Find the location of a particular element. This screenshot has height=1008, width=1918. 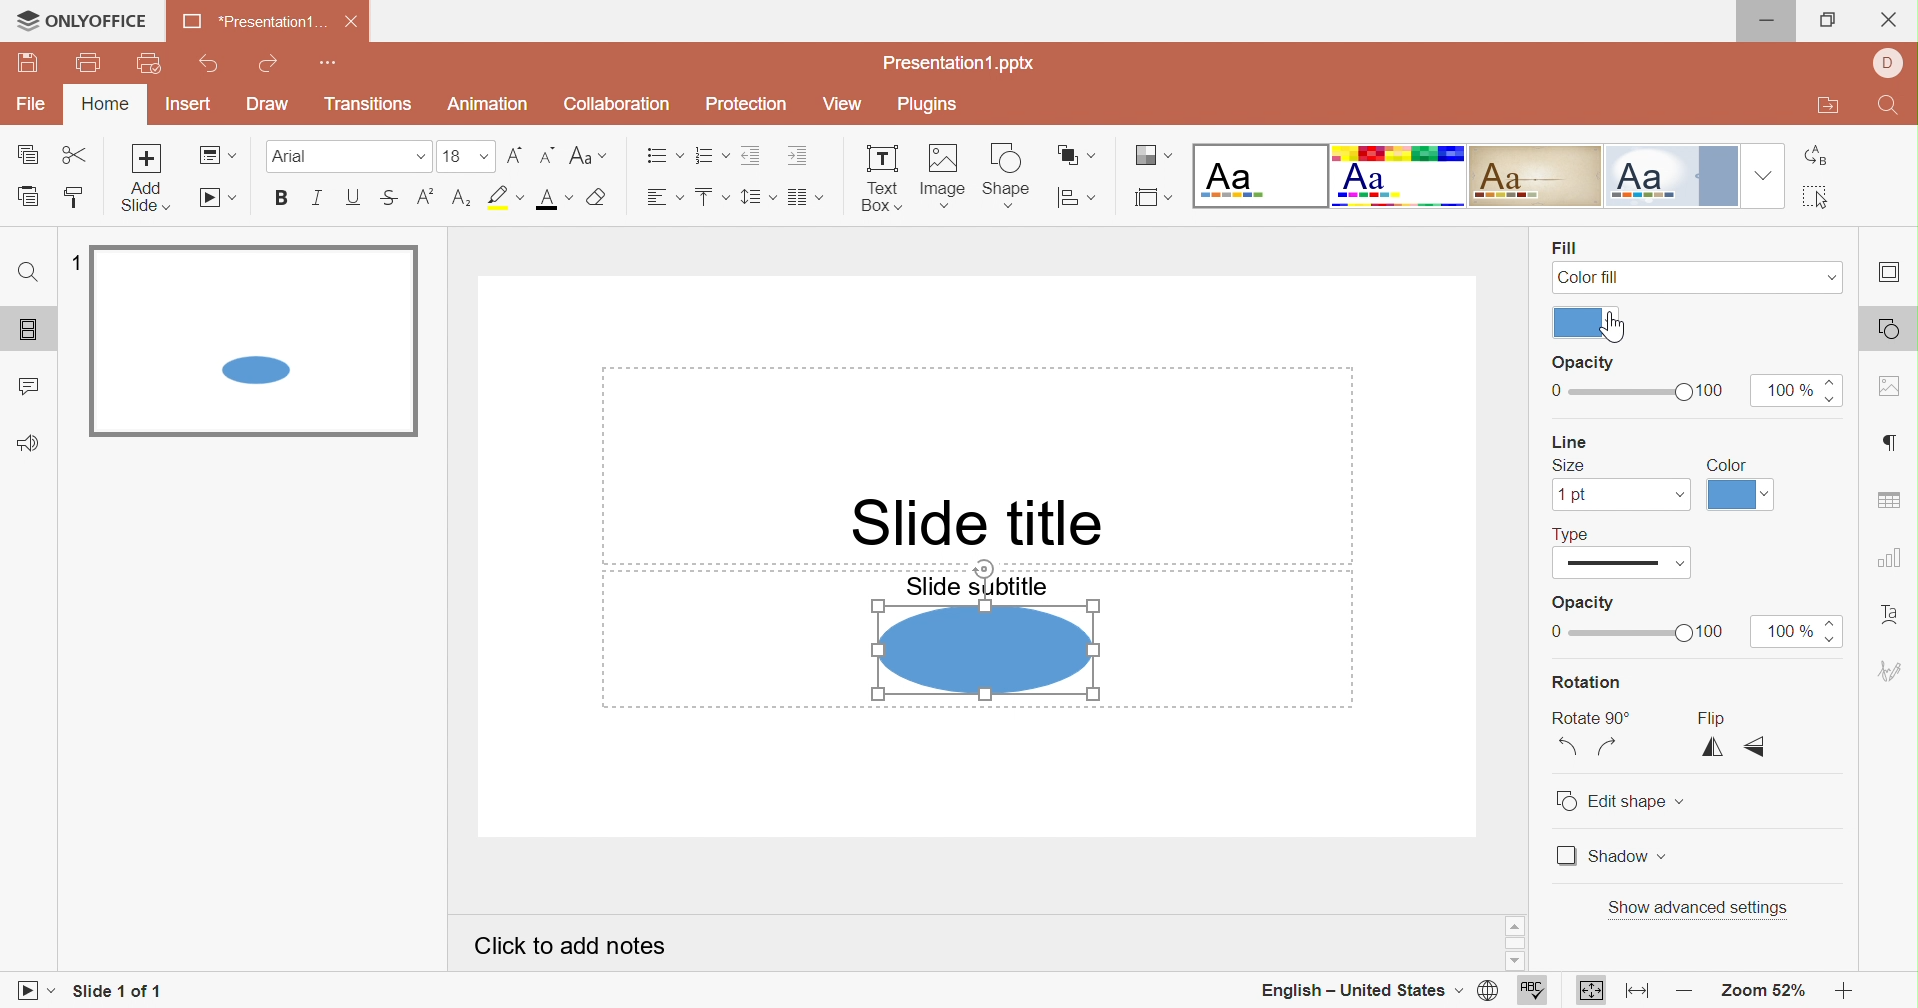

Change case is located at coordinates (586, 158).